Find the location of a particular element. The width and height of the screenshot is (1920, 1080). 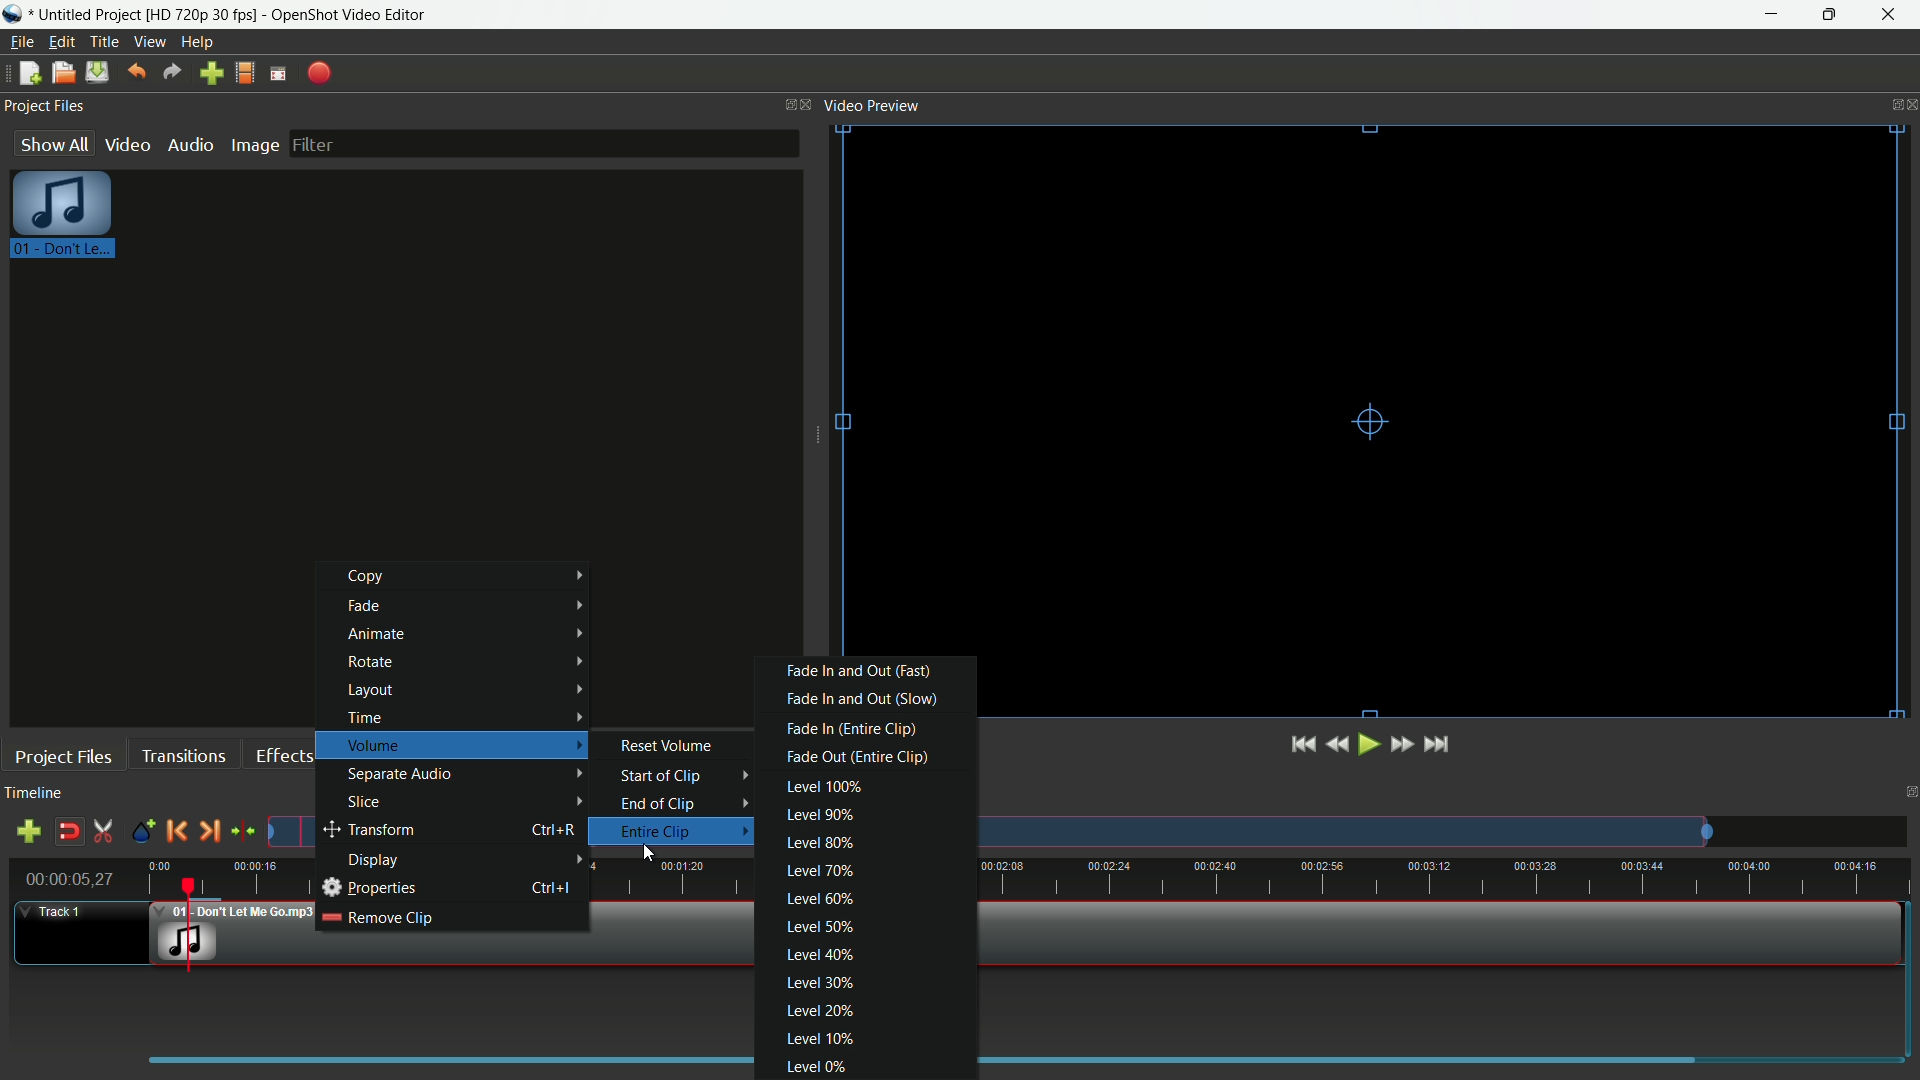

jump to start is located at coordinates (1303, 744).